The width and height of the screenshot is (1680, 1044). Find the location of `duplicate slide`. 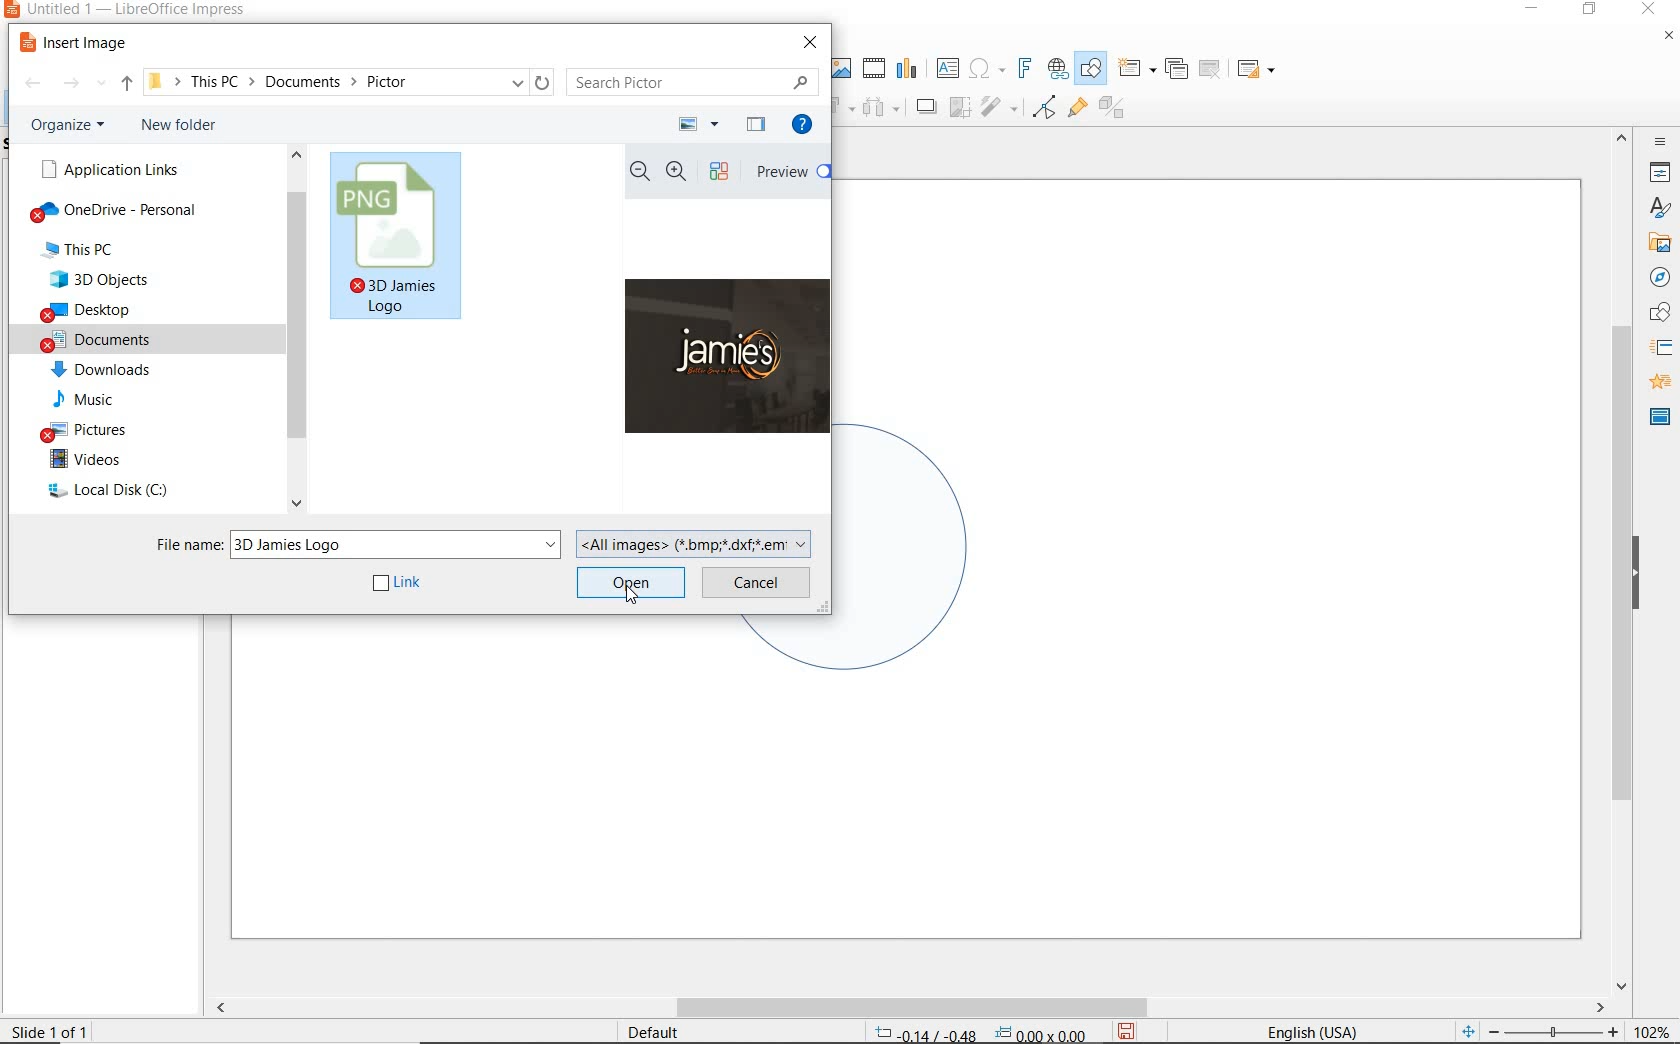

duplicate slide is located at coordinates (1176, 69).